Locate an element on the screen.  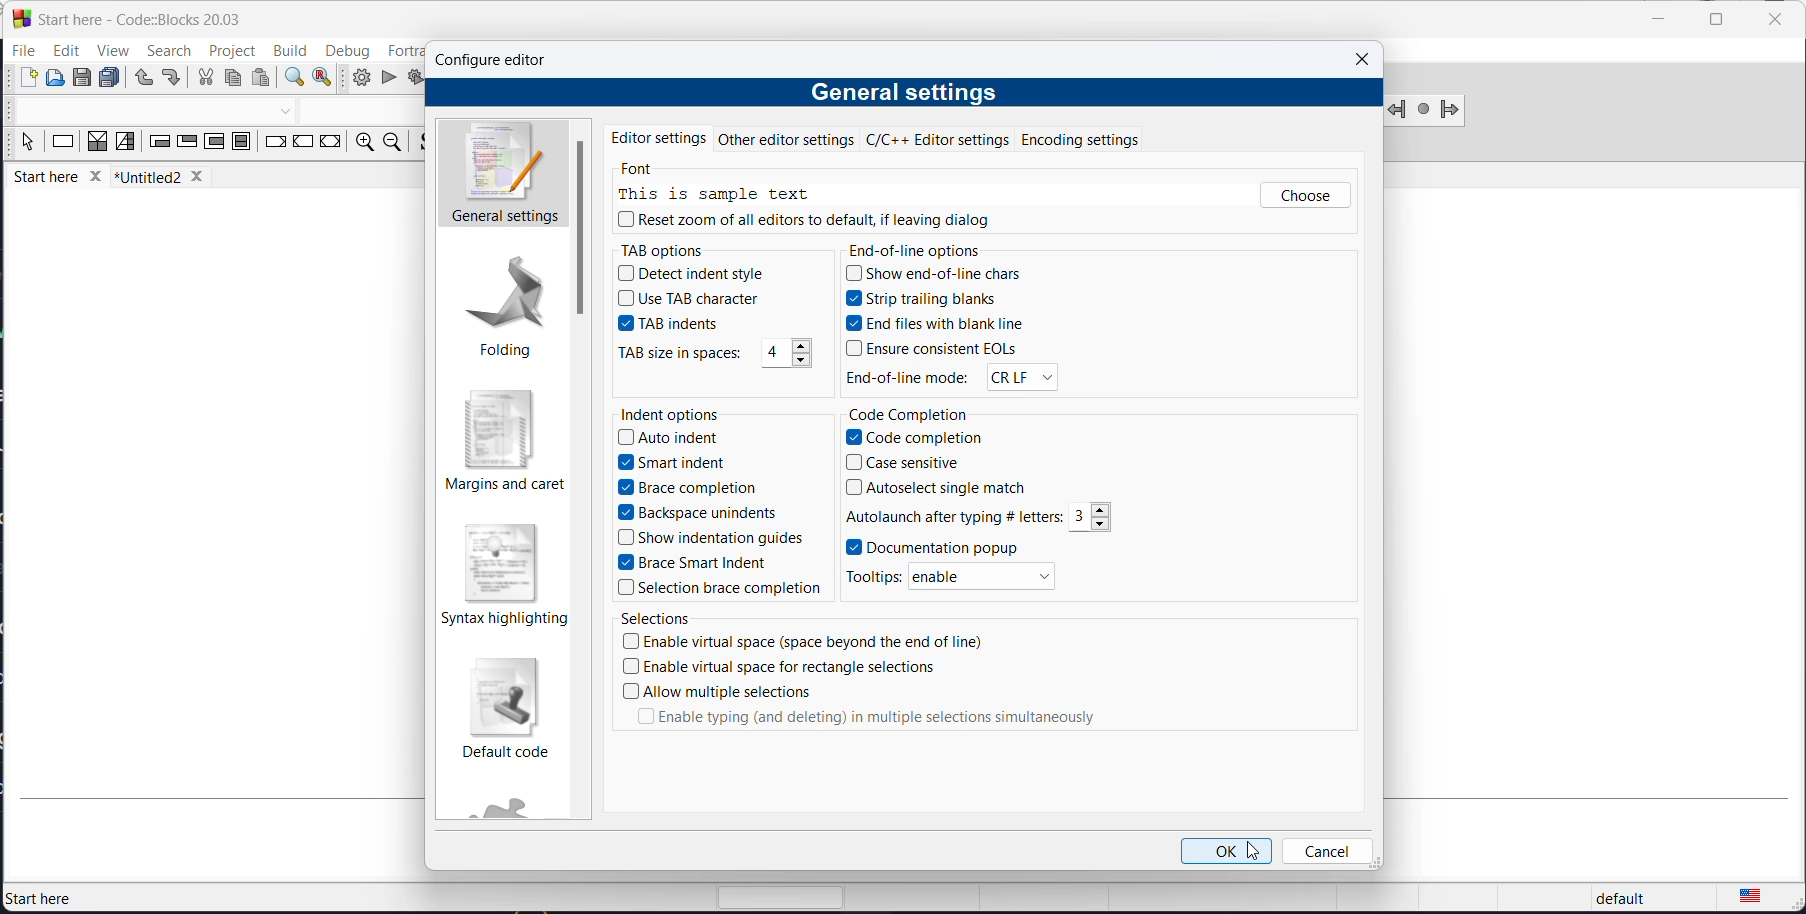
autolauch after typing  is located at coordinates (952, 514).